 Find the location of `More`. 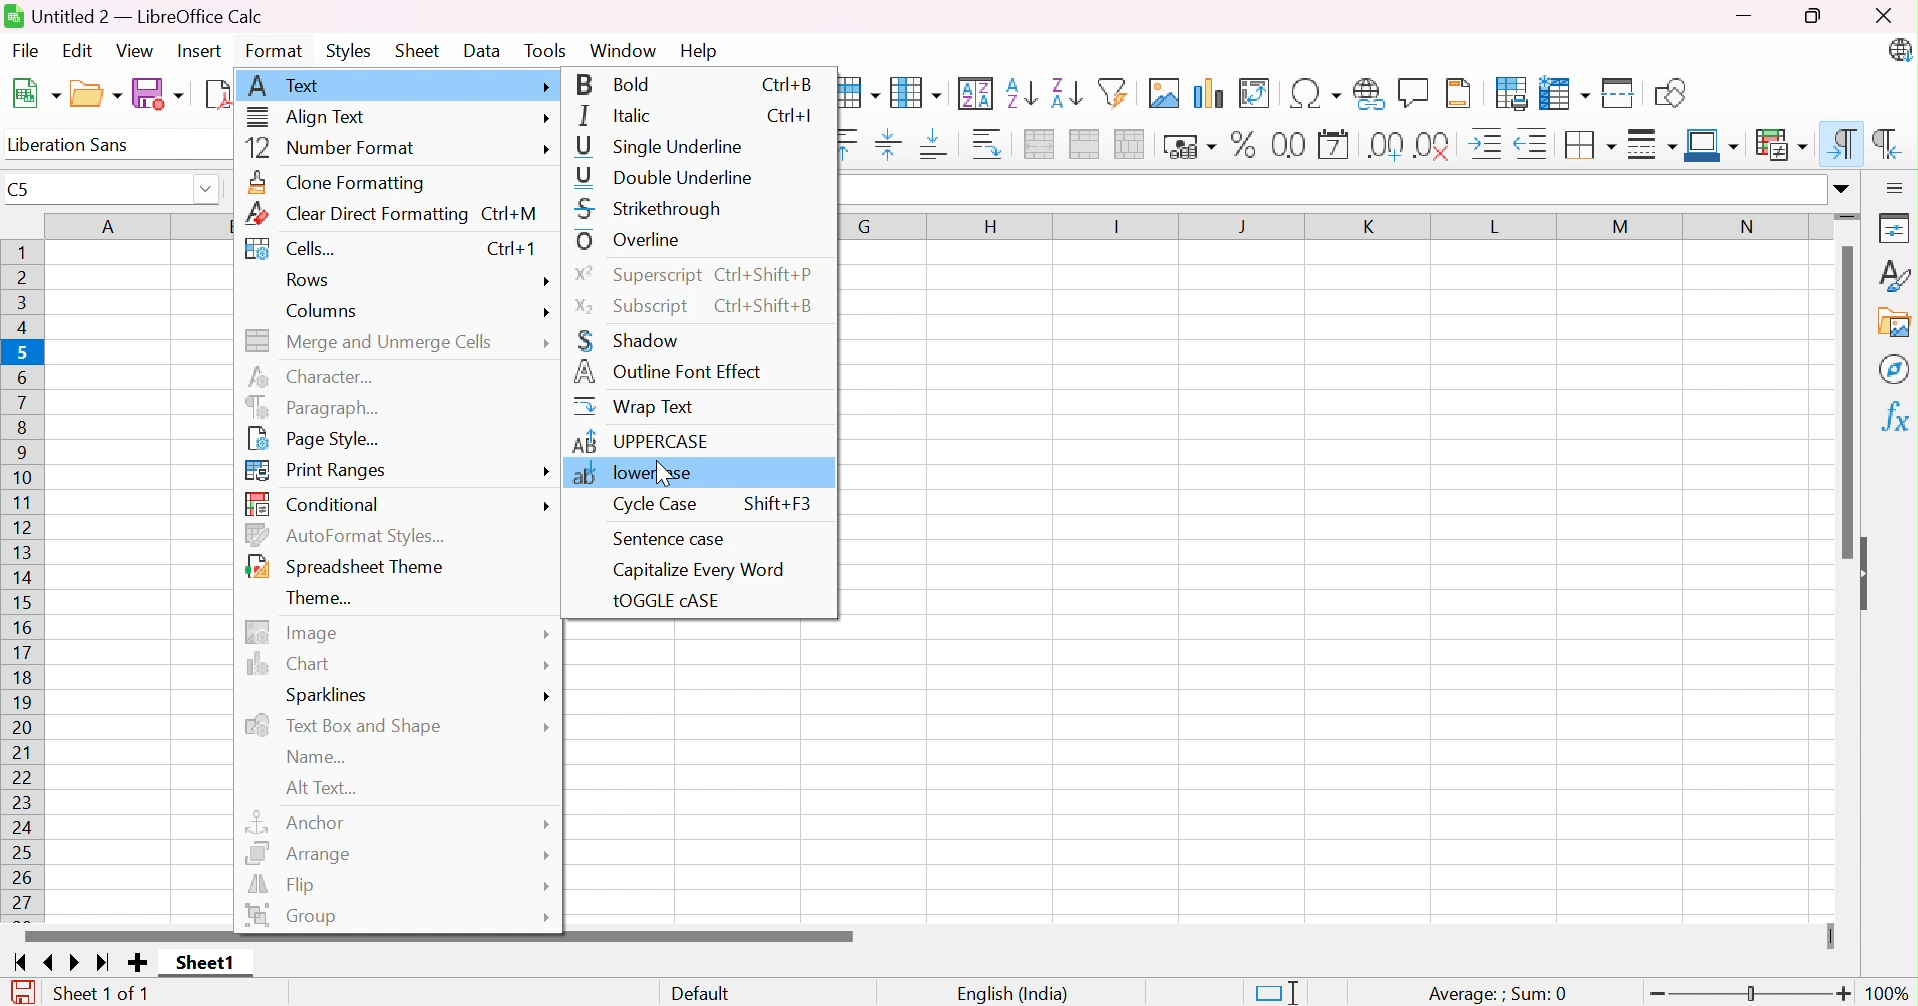

More is located at coordinates (547, 884).